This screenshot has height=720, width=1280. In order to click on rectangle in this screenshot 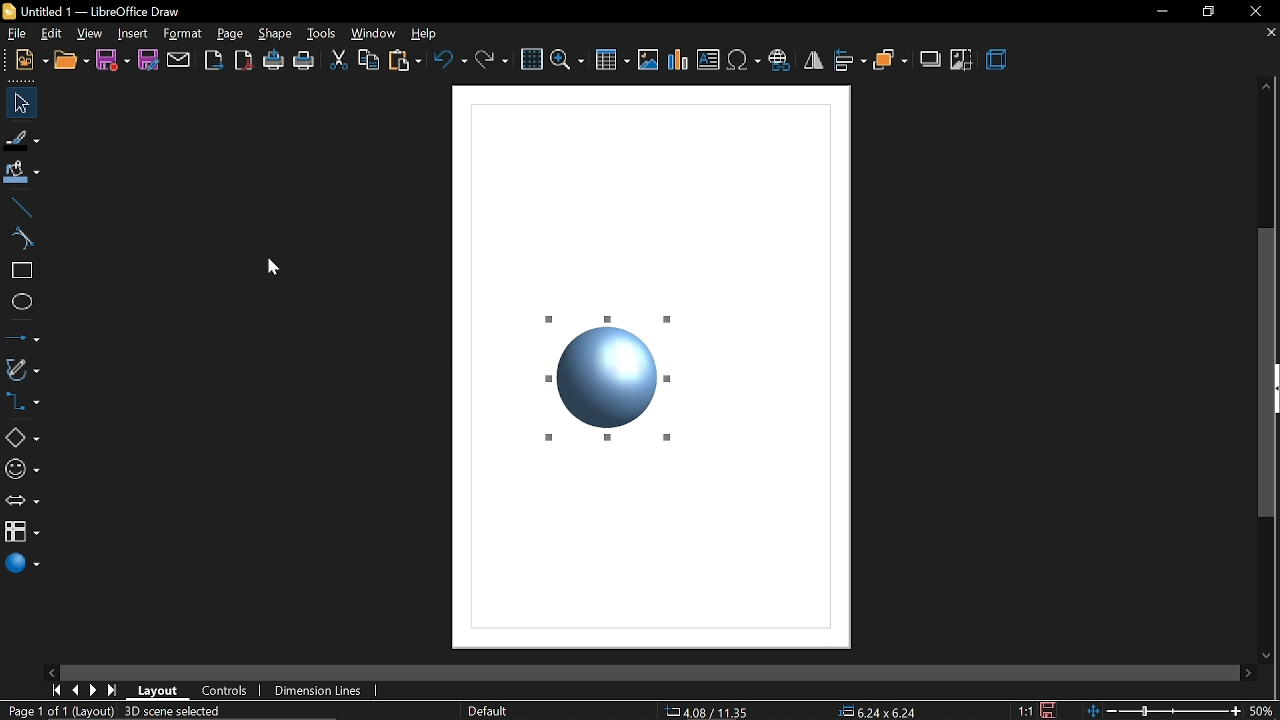, I will do `click(19, 270)`.